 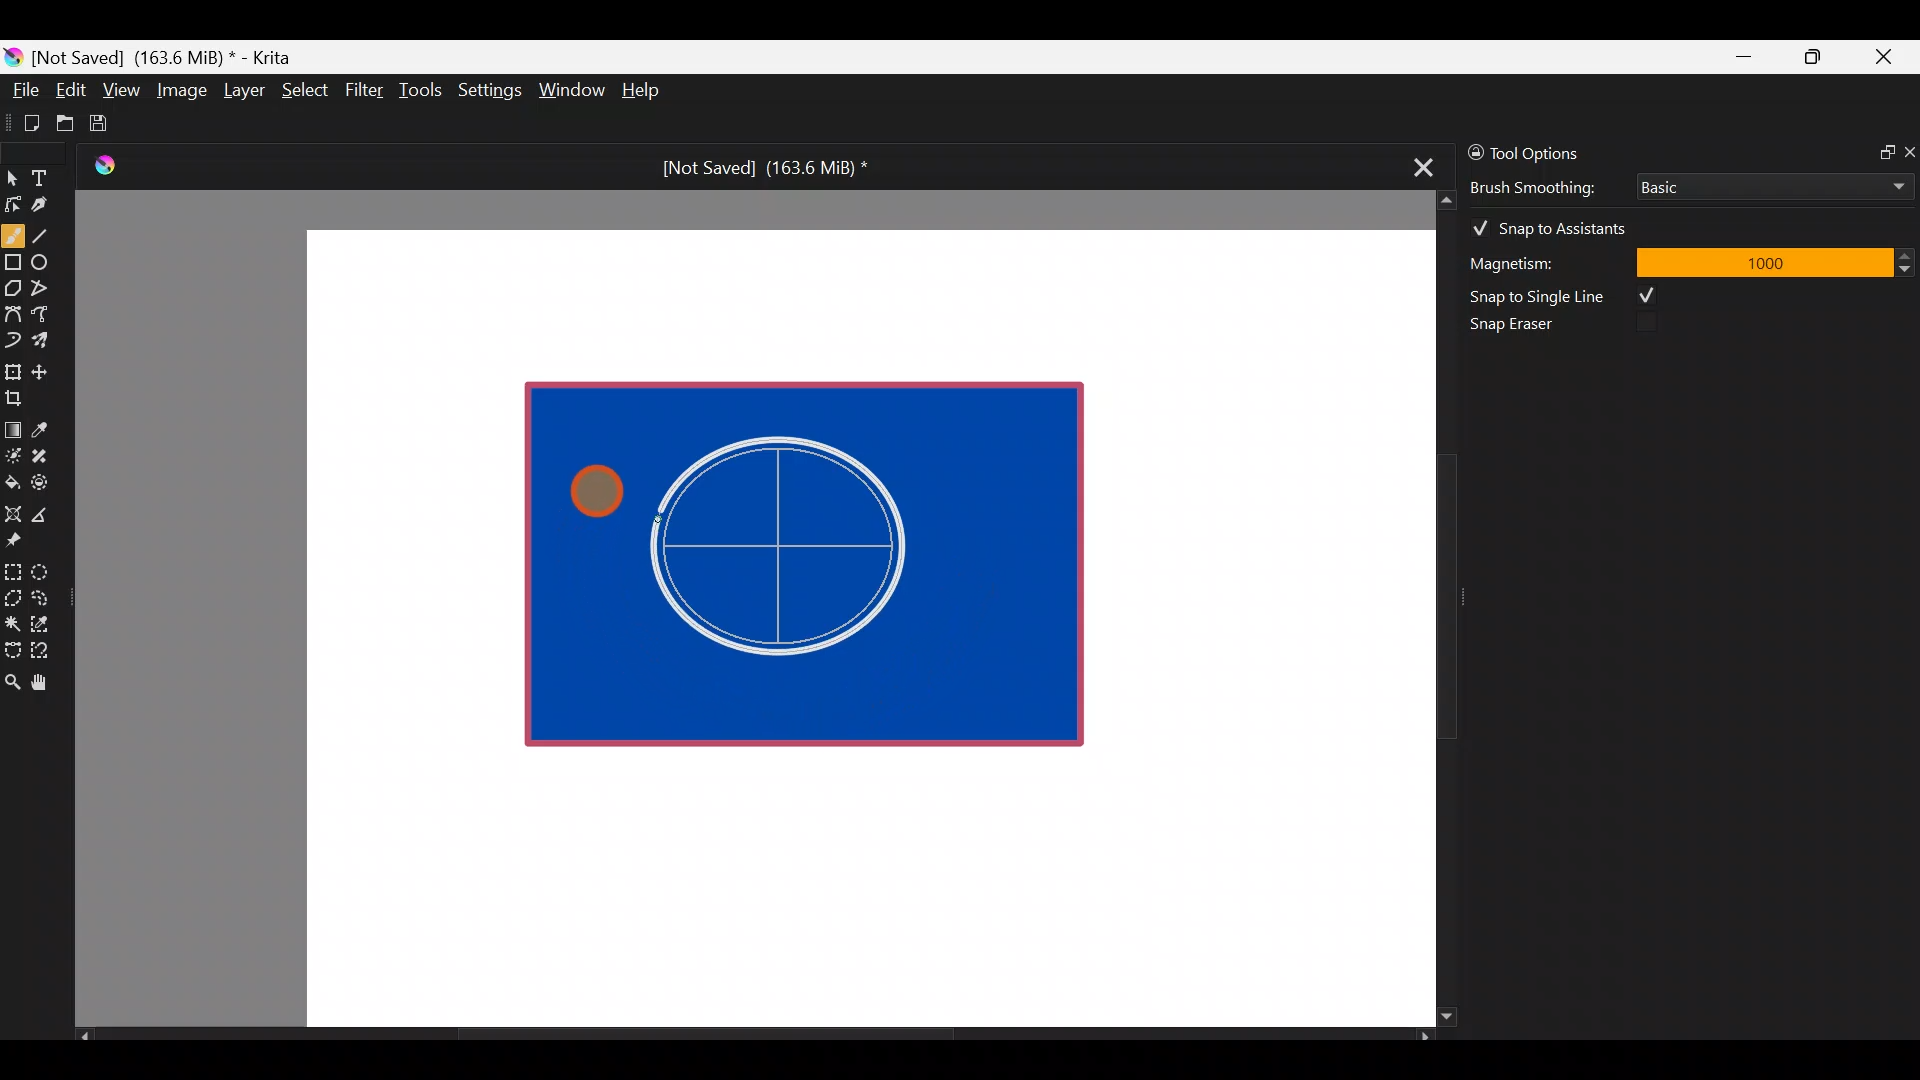 What do you see at coordinates (424, 91) in the screenshot?
I see `Tools` at bounding box center [424, 91].